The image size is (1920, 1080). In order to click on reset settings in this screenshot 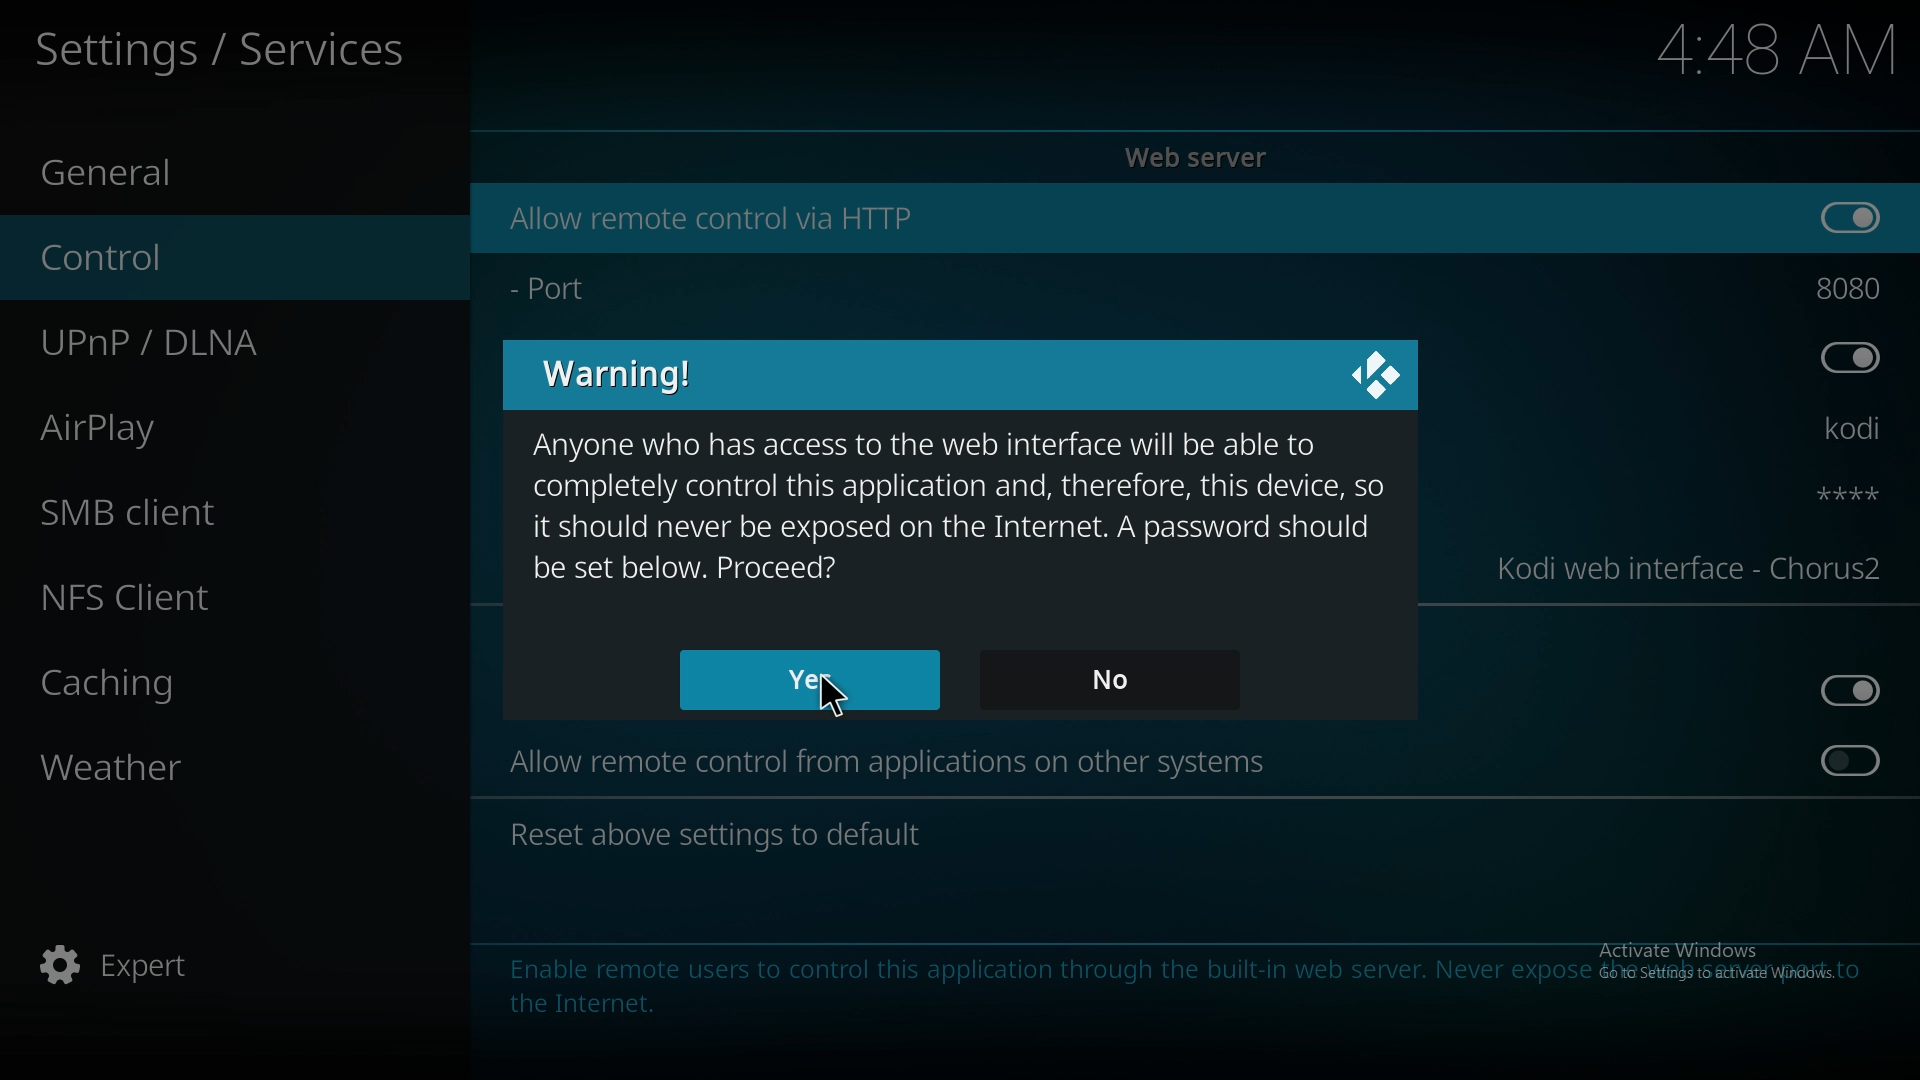, I will do `click(722, 833)`.